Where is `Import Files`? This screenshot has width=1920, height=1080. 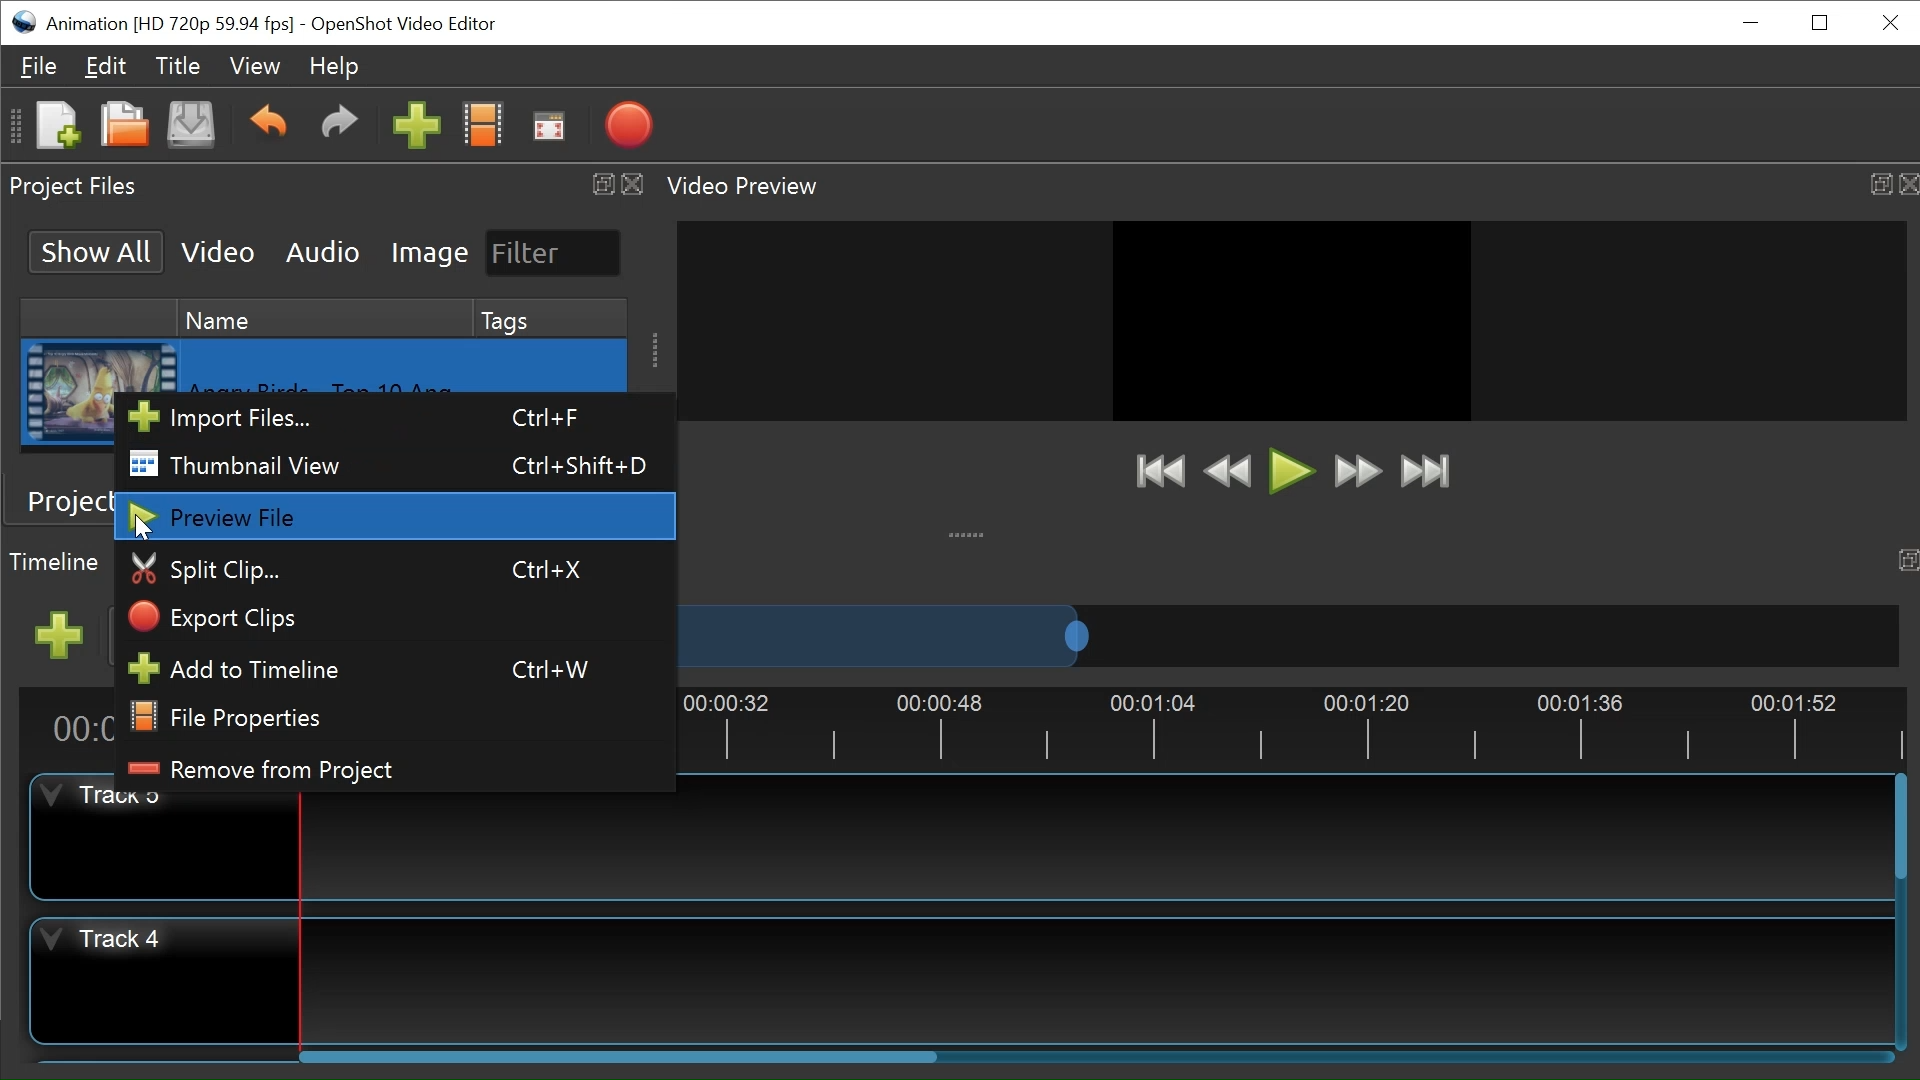 Import Files is located at coordinates (415, 124).